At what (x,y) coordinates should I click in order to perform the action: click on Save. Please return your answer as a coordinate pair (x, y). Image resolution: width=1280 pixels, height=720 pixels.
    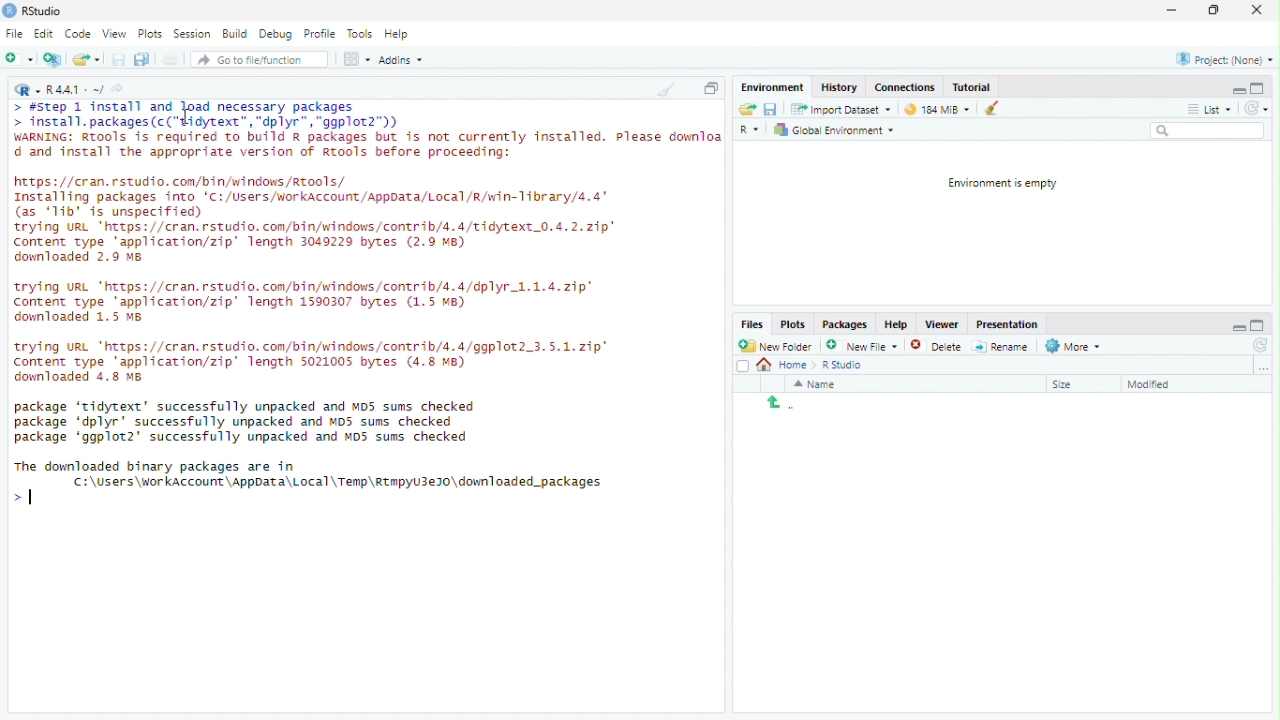
    Looking at the image, I should click on (770, 109).